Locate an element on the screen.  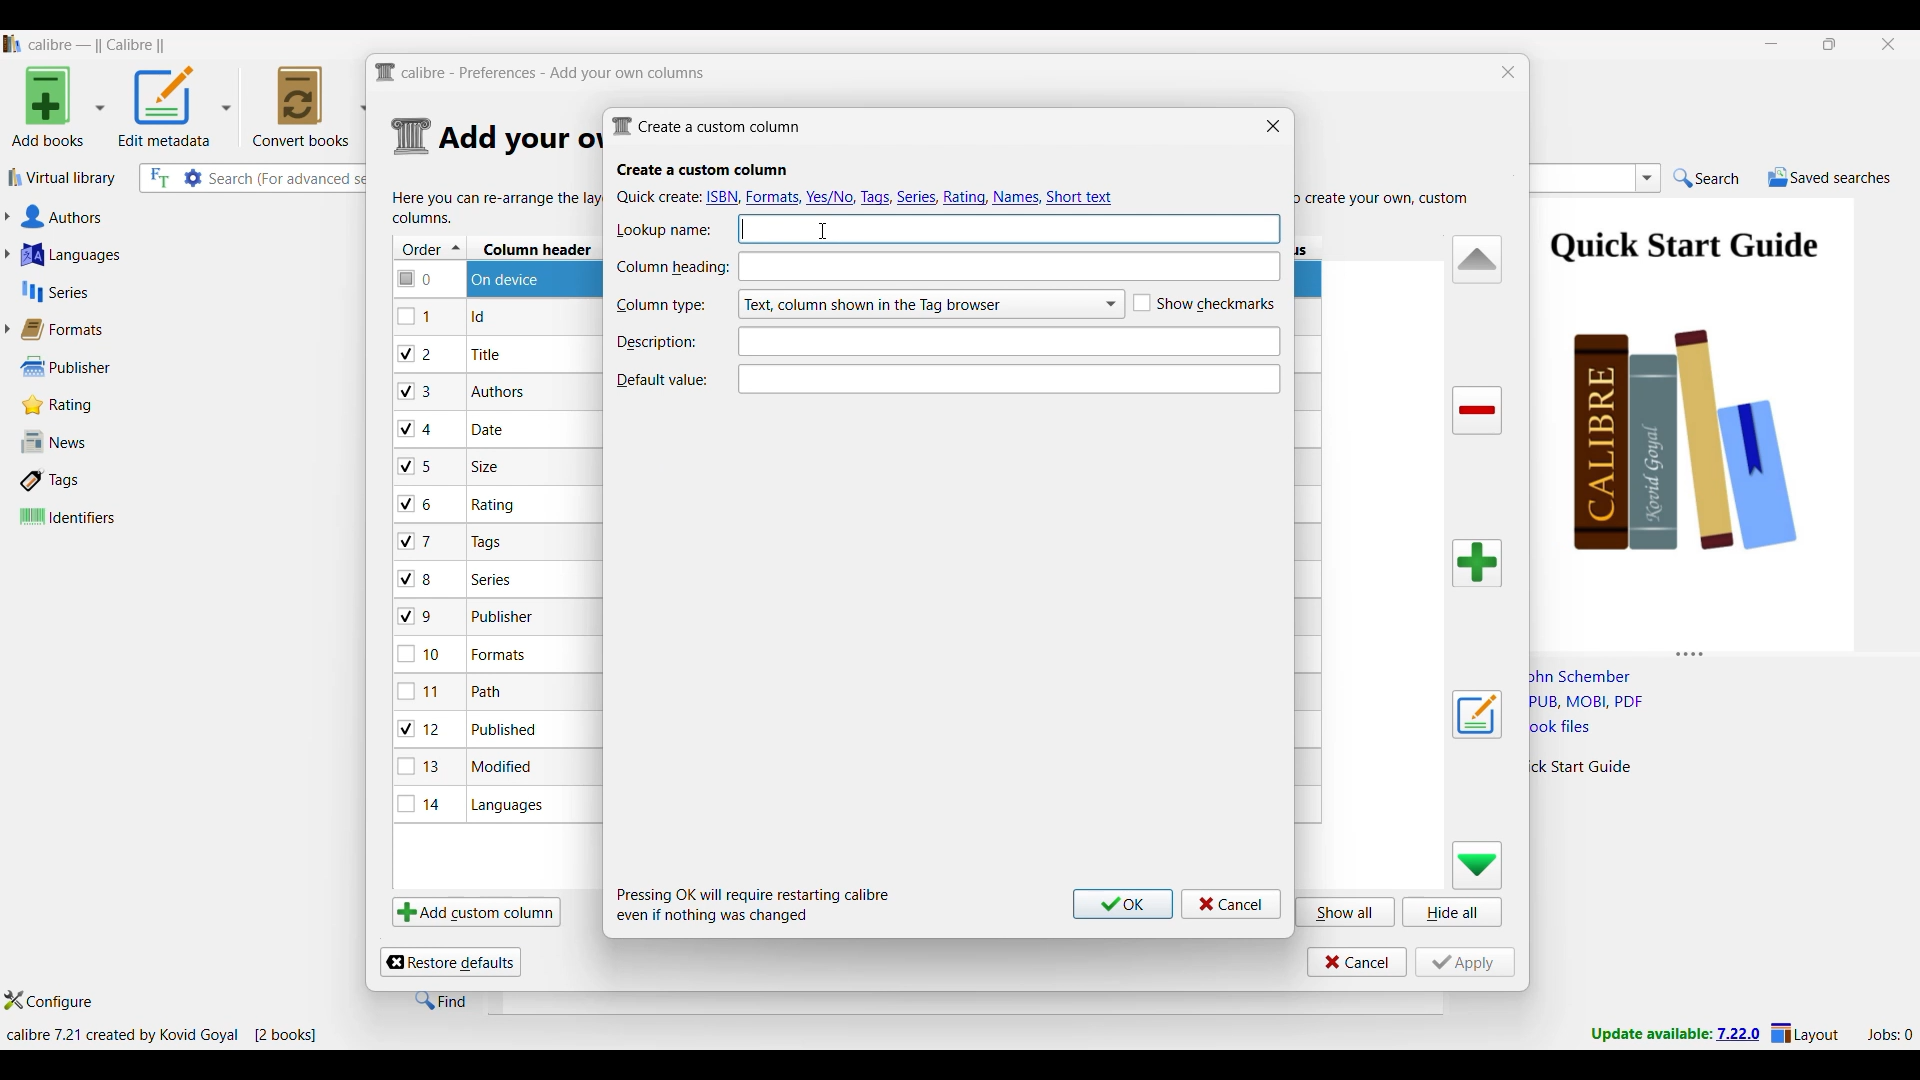
Options to edit metadata is located at coordinates (175, 106).